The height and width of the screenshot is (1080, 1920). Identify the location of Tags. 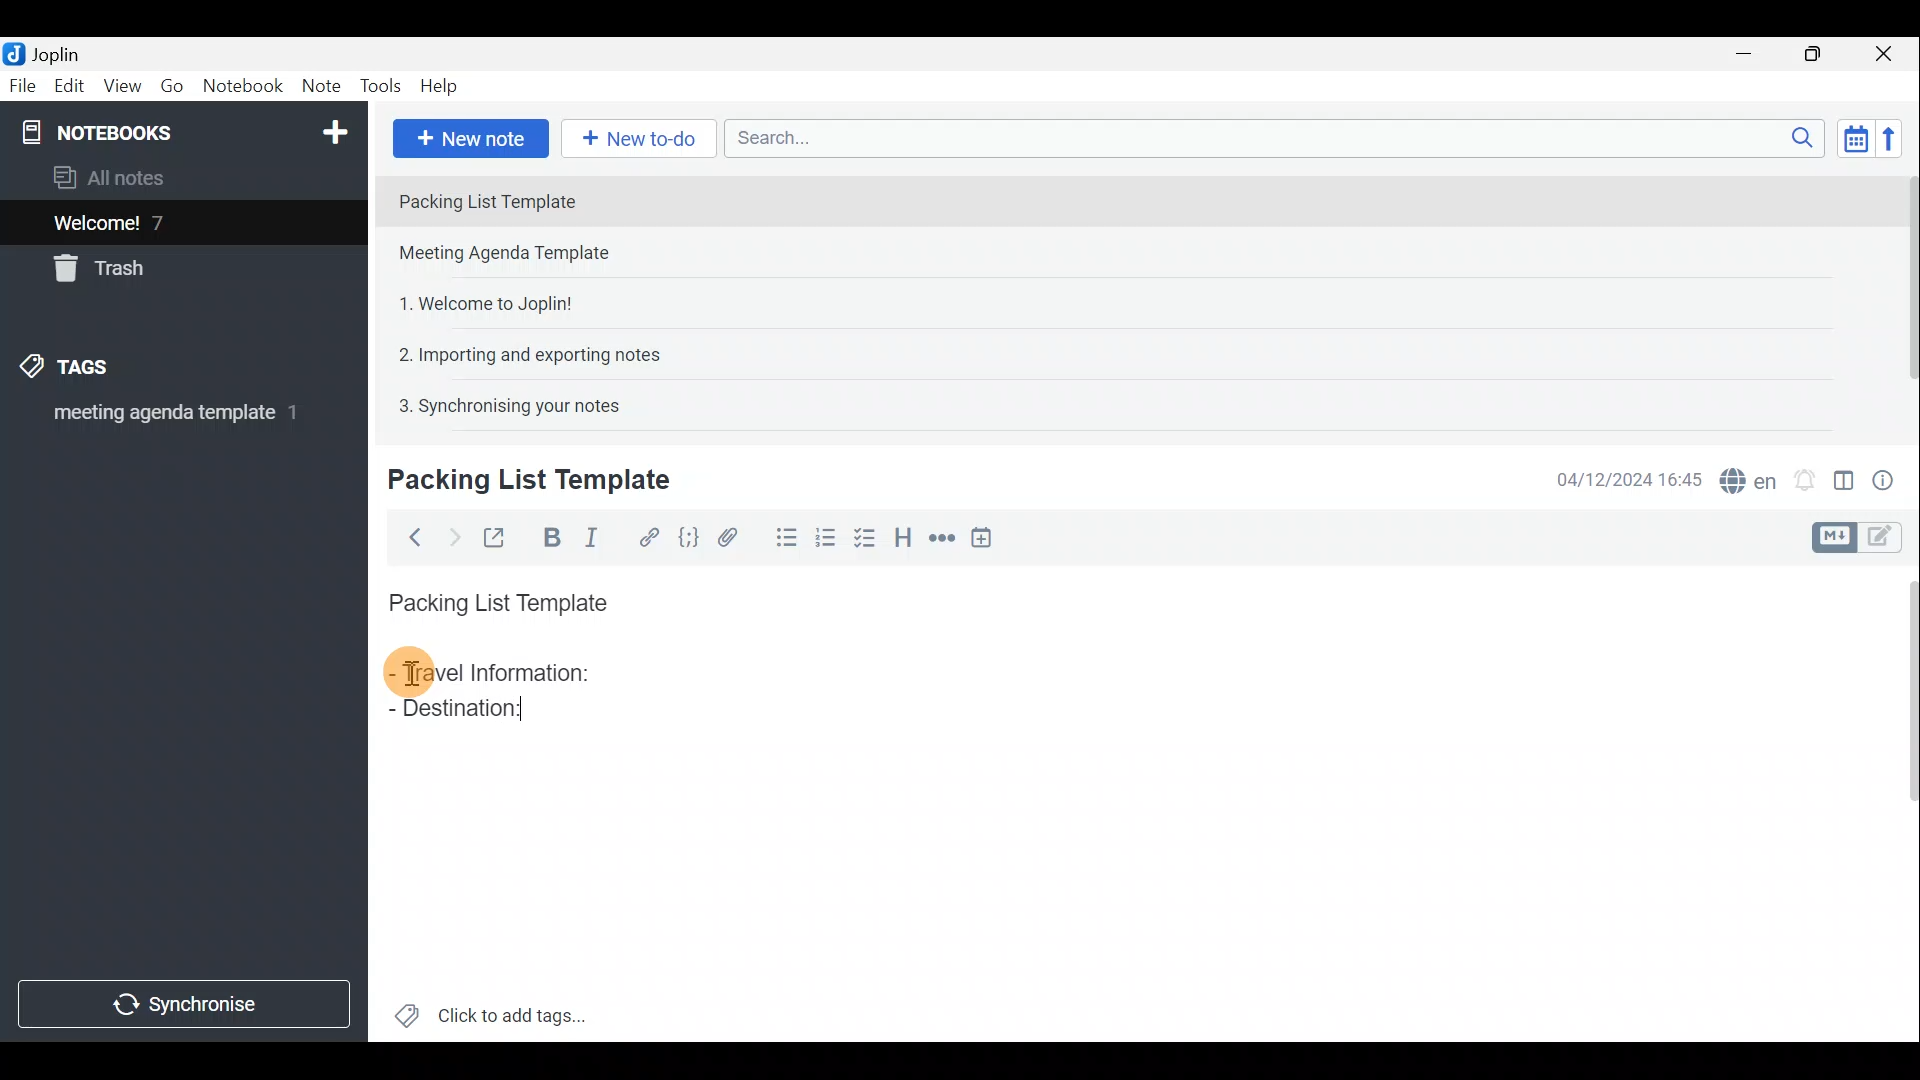
(97, 370).